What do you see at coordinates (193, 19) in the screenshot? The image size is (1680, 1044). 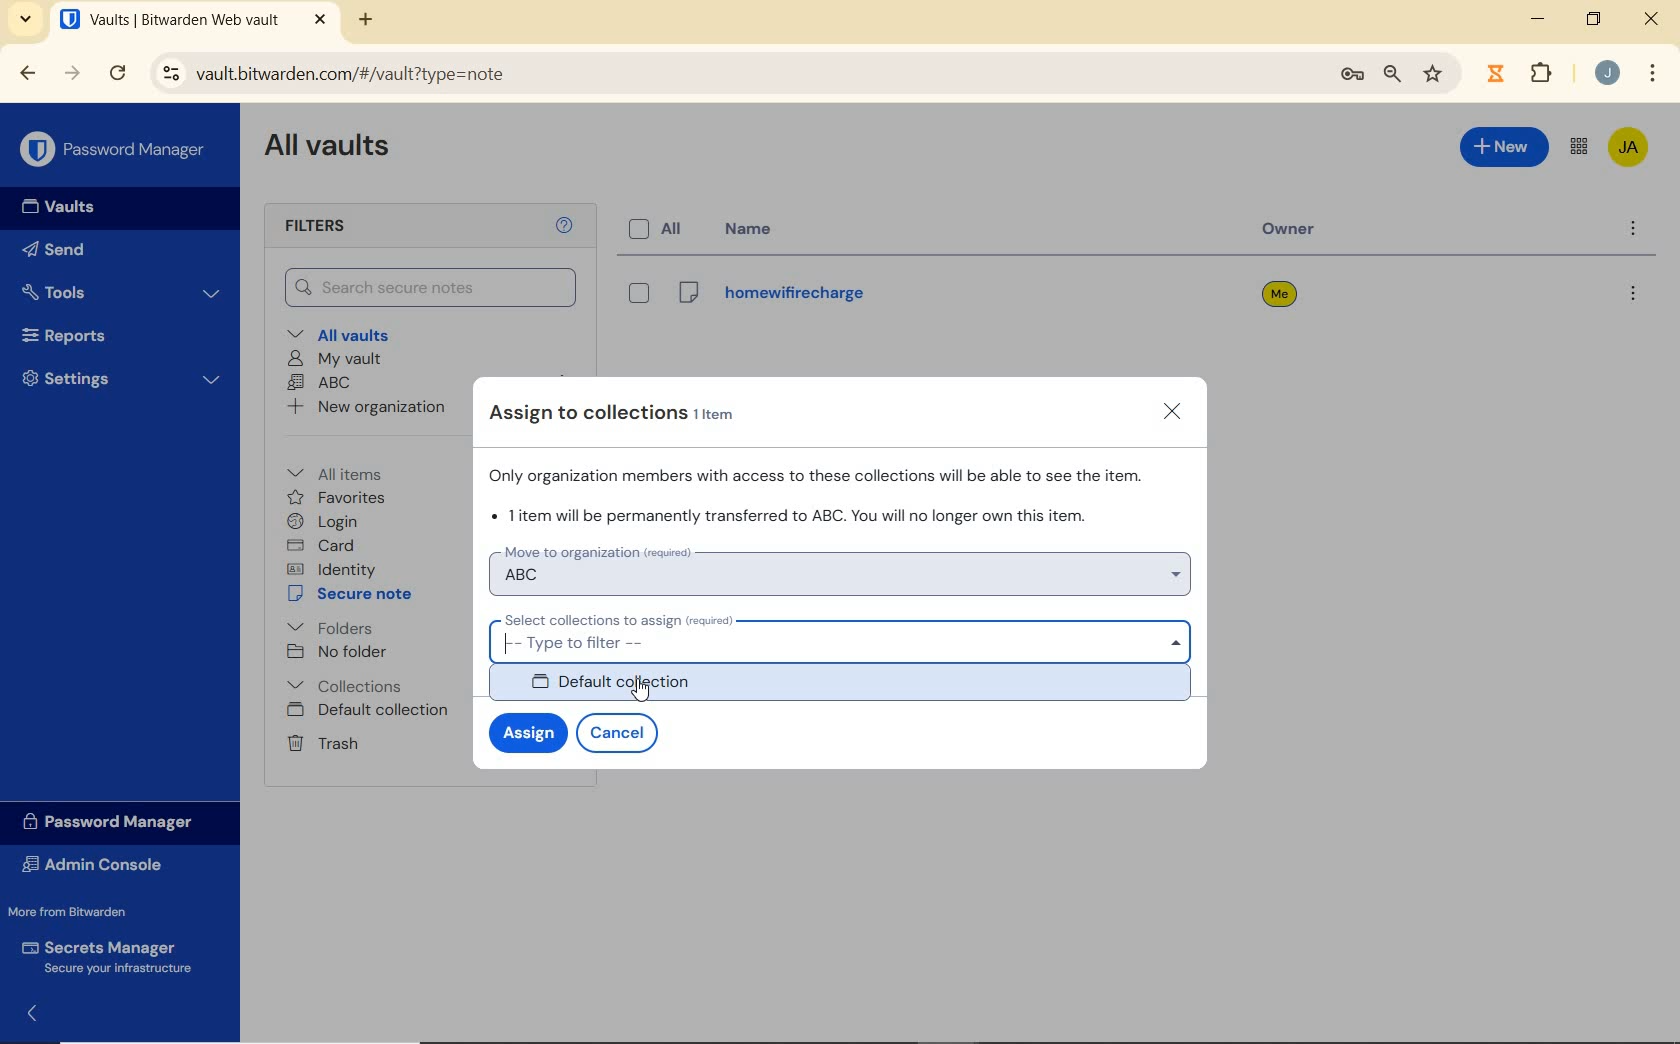 I see `open tab` at bounding box center [193, 19].